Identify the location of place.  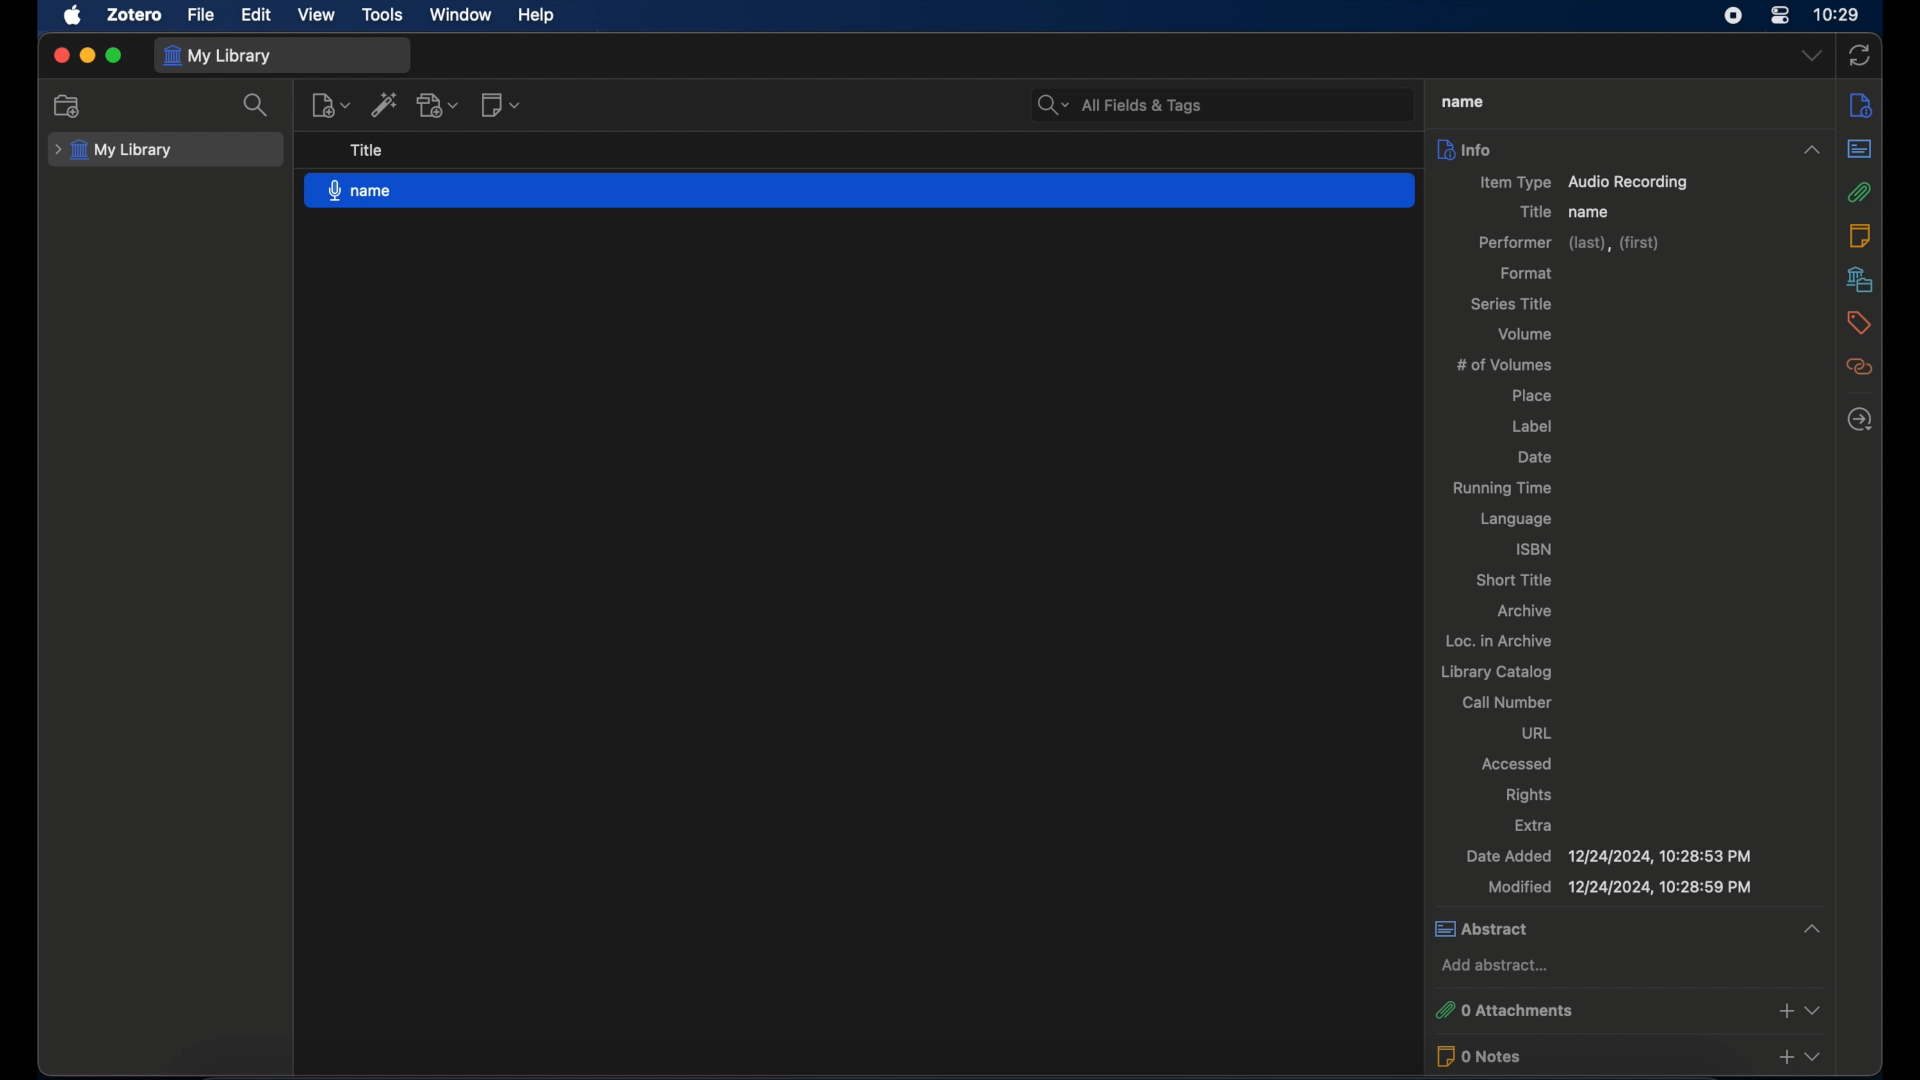
(1531, 397).